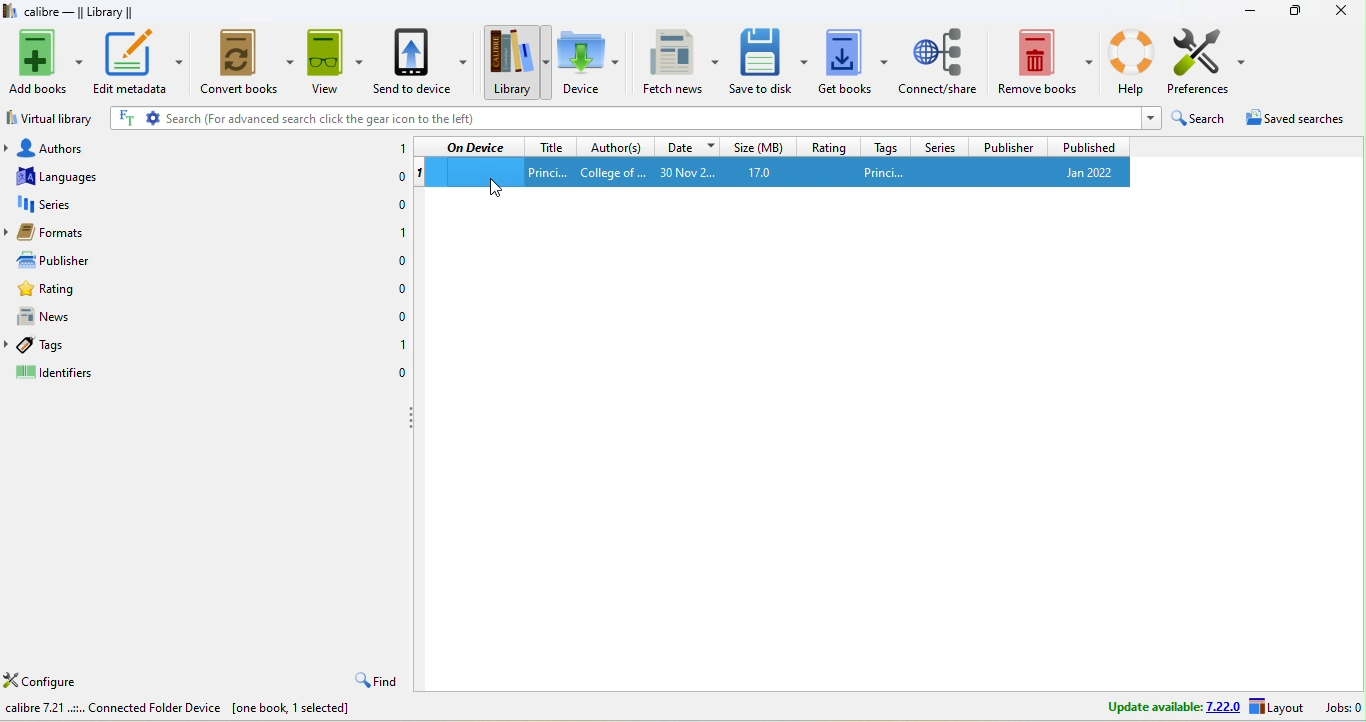 This screenshot has height=722, width=1366. I want to click on 0, so click(399, 317).